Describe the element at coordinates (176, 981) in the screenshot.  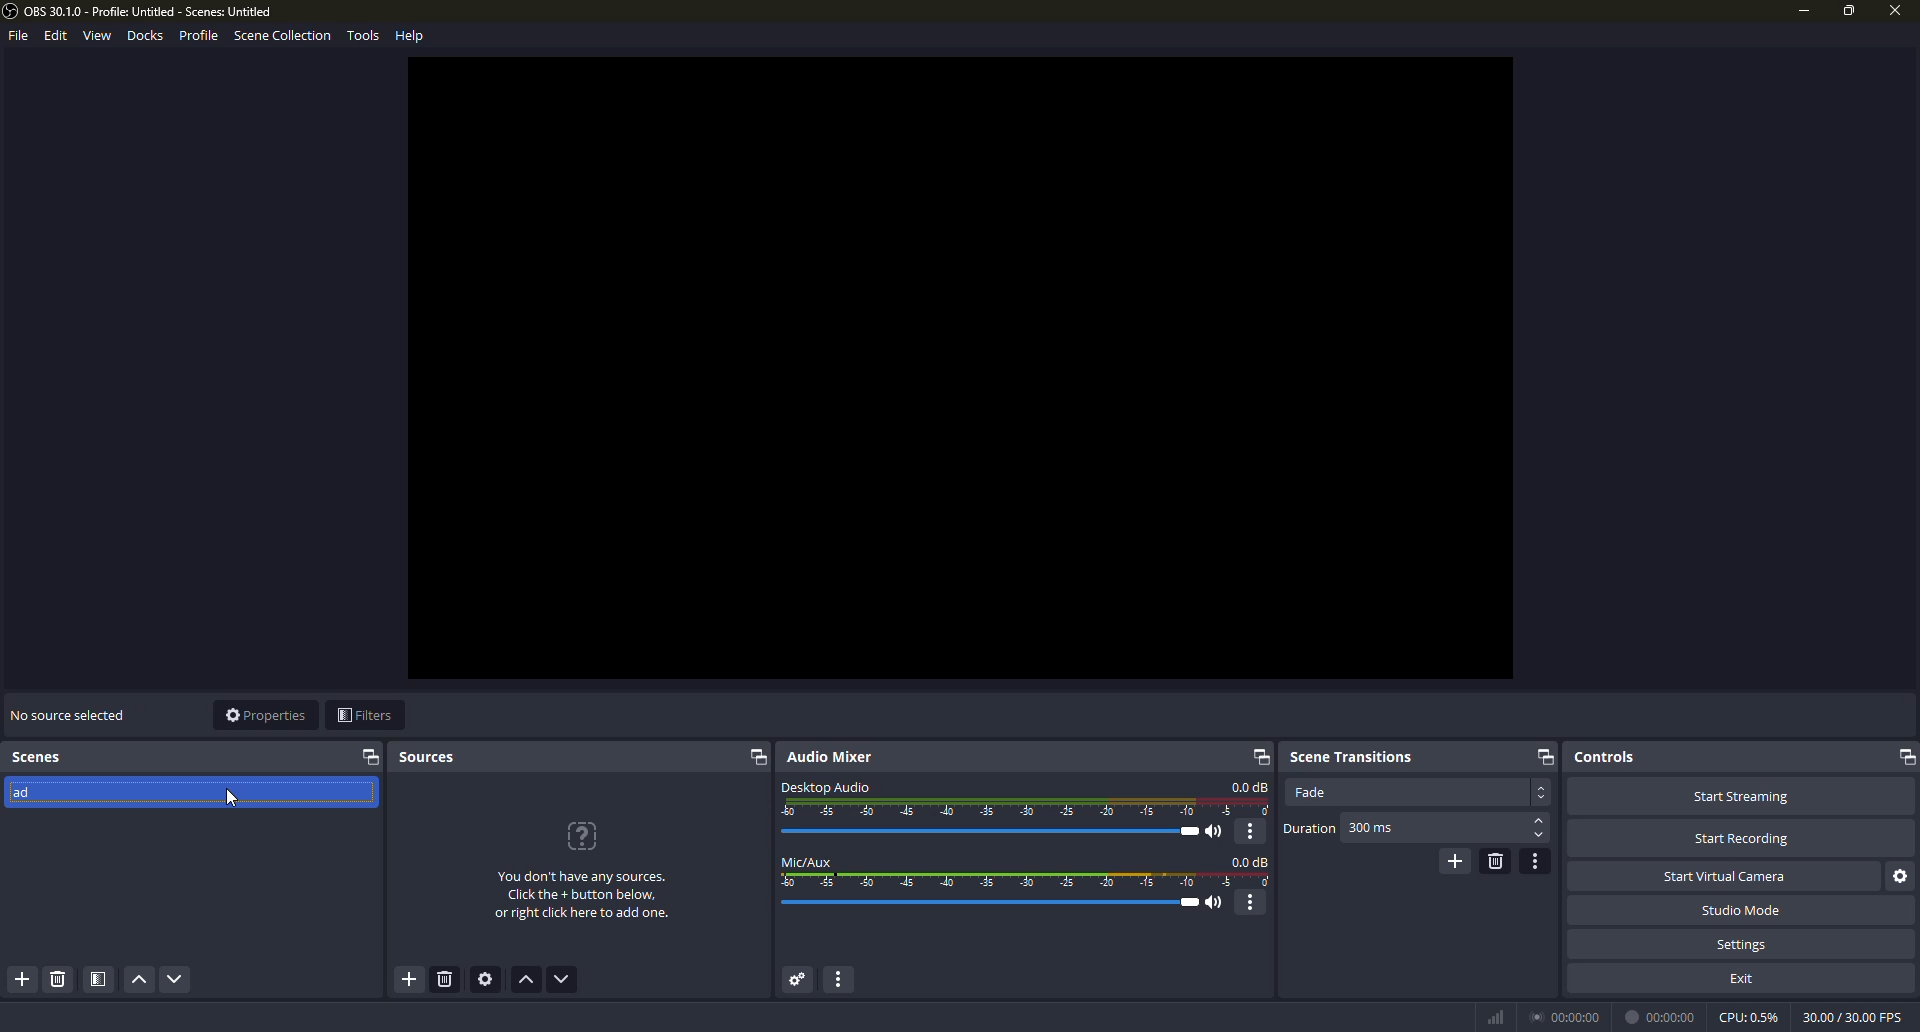
I see `move scene down` at that location.